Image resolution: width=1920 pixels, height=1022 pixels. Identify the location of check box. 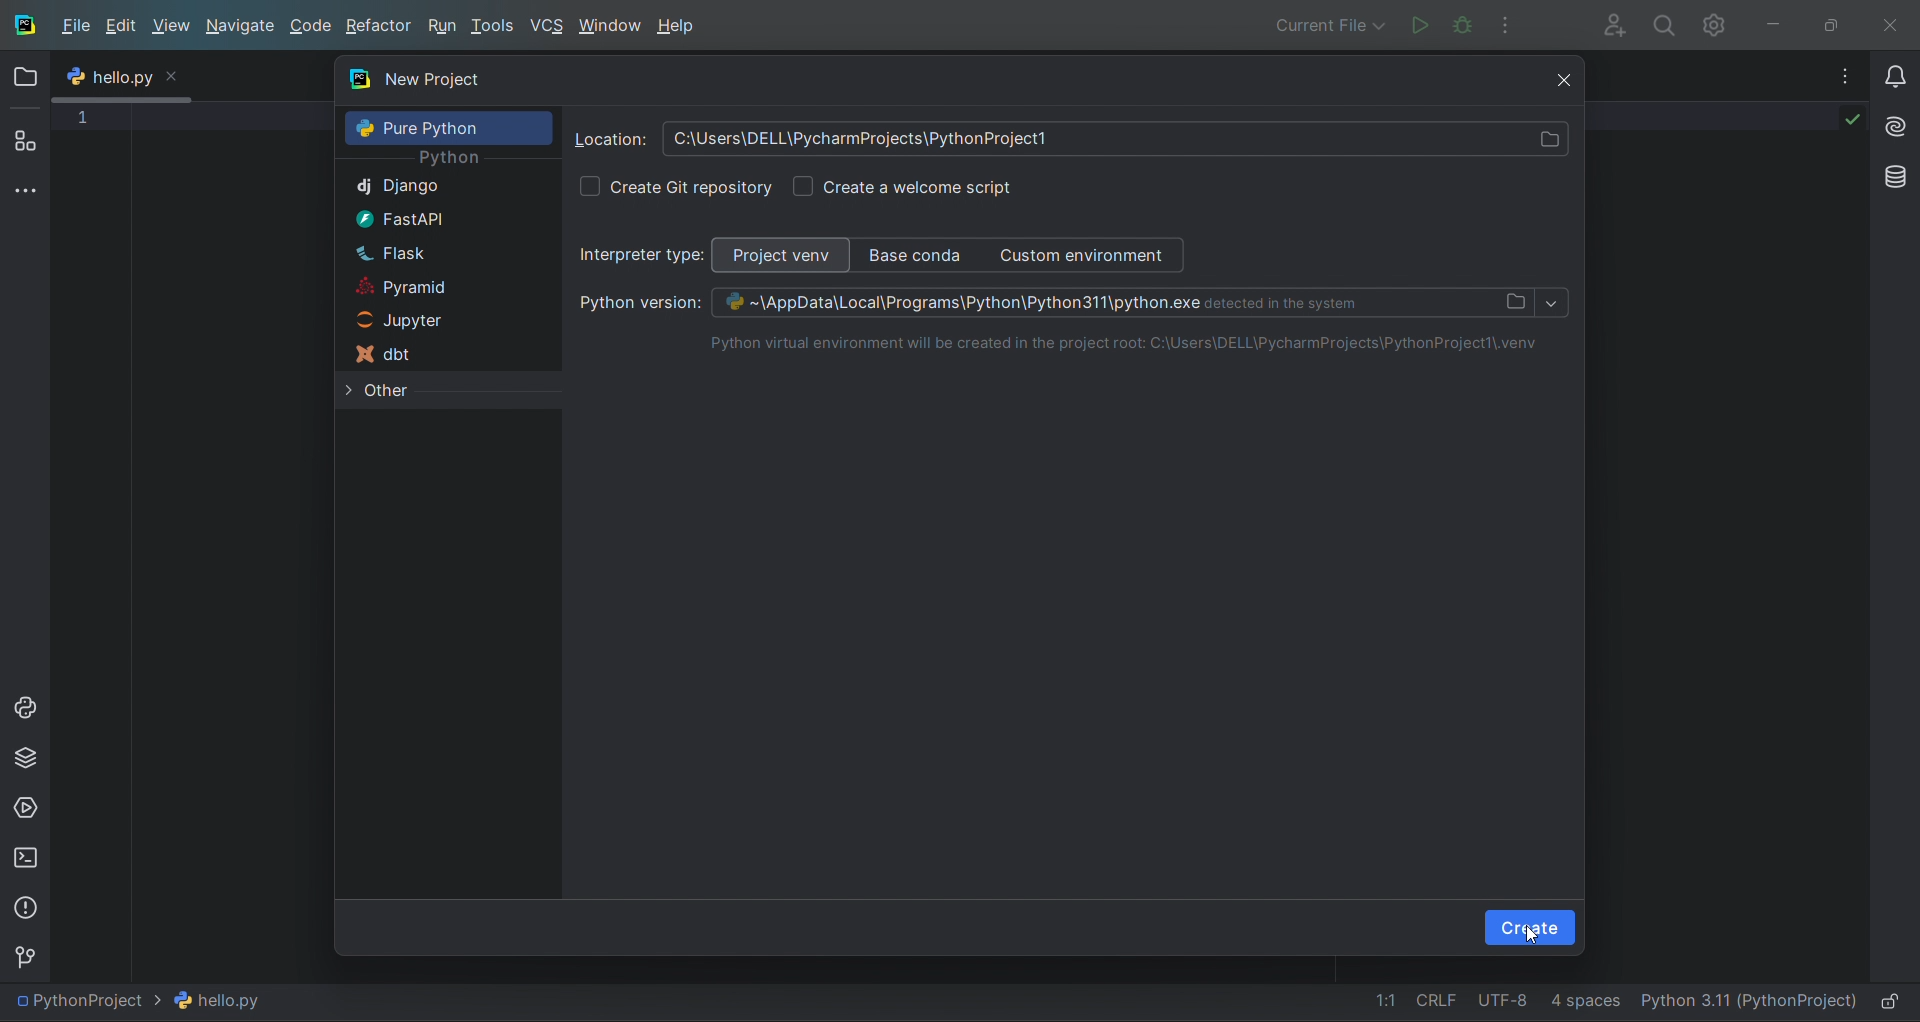
(589, 186).